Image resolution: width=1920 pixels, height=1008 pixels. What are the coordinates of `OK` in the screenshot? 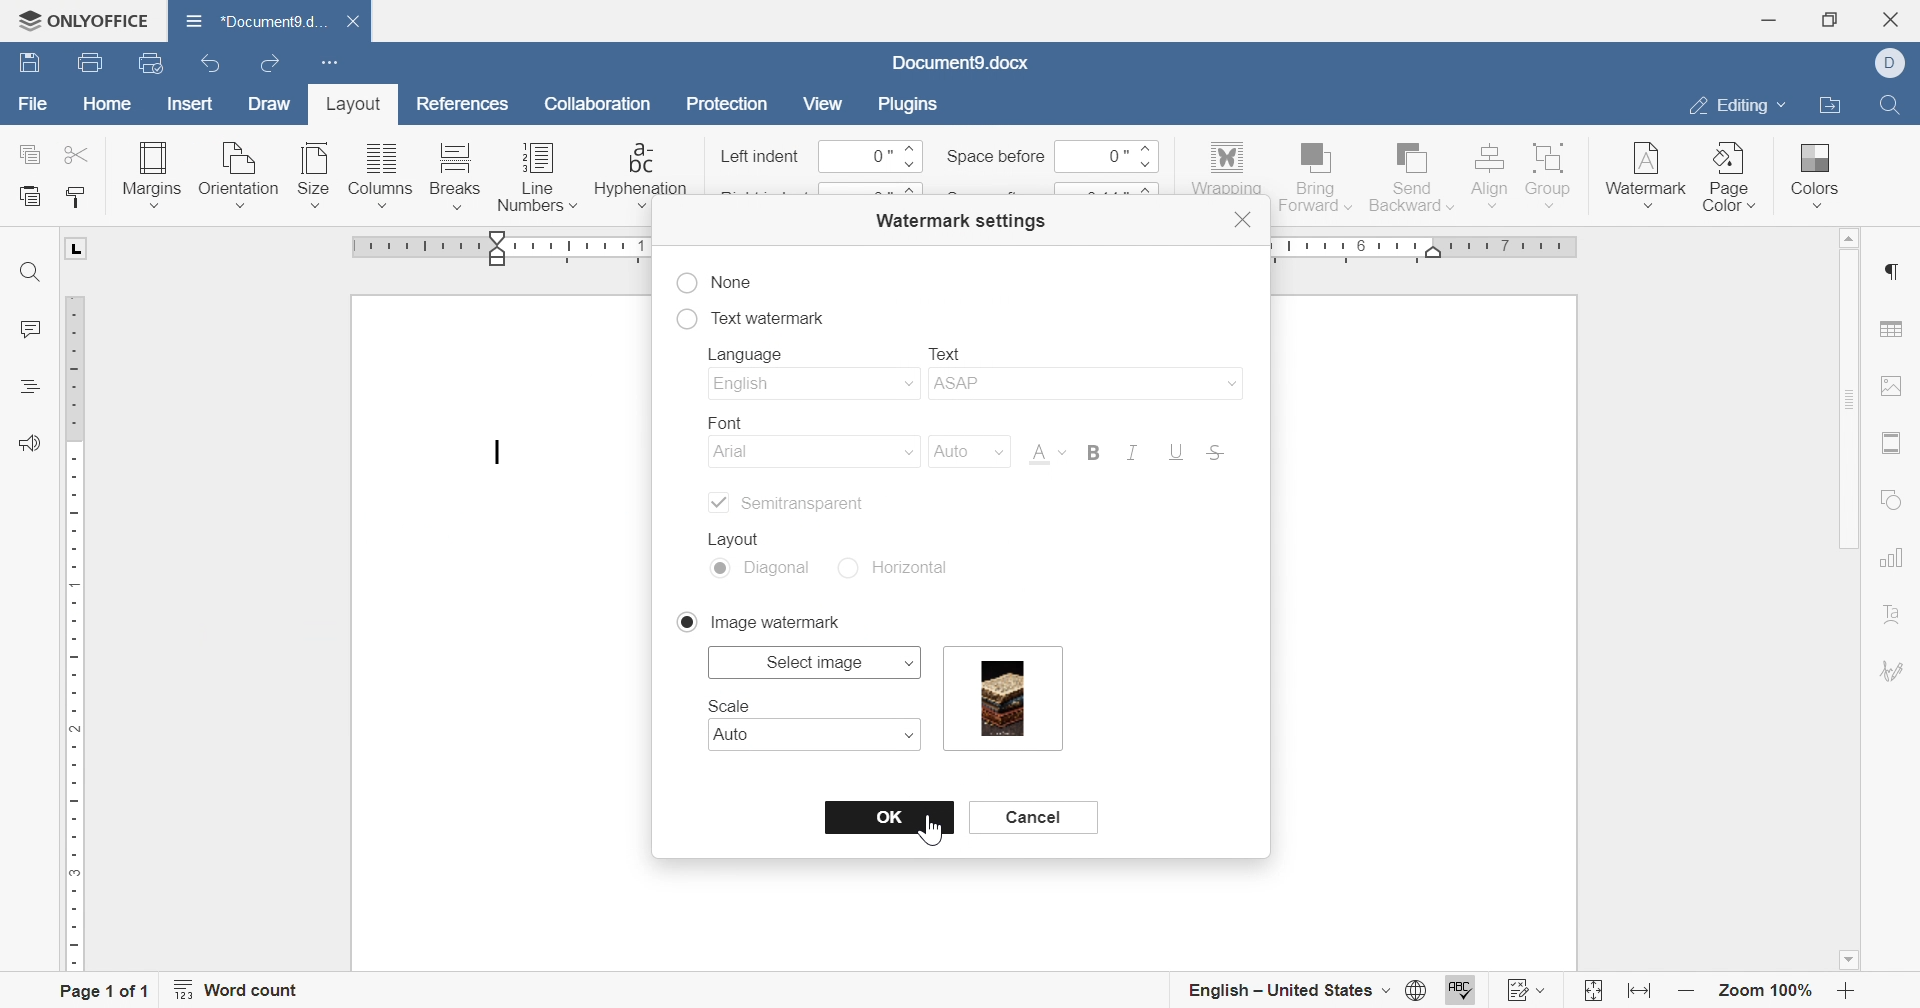 It's located at (888, 817).